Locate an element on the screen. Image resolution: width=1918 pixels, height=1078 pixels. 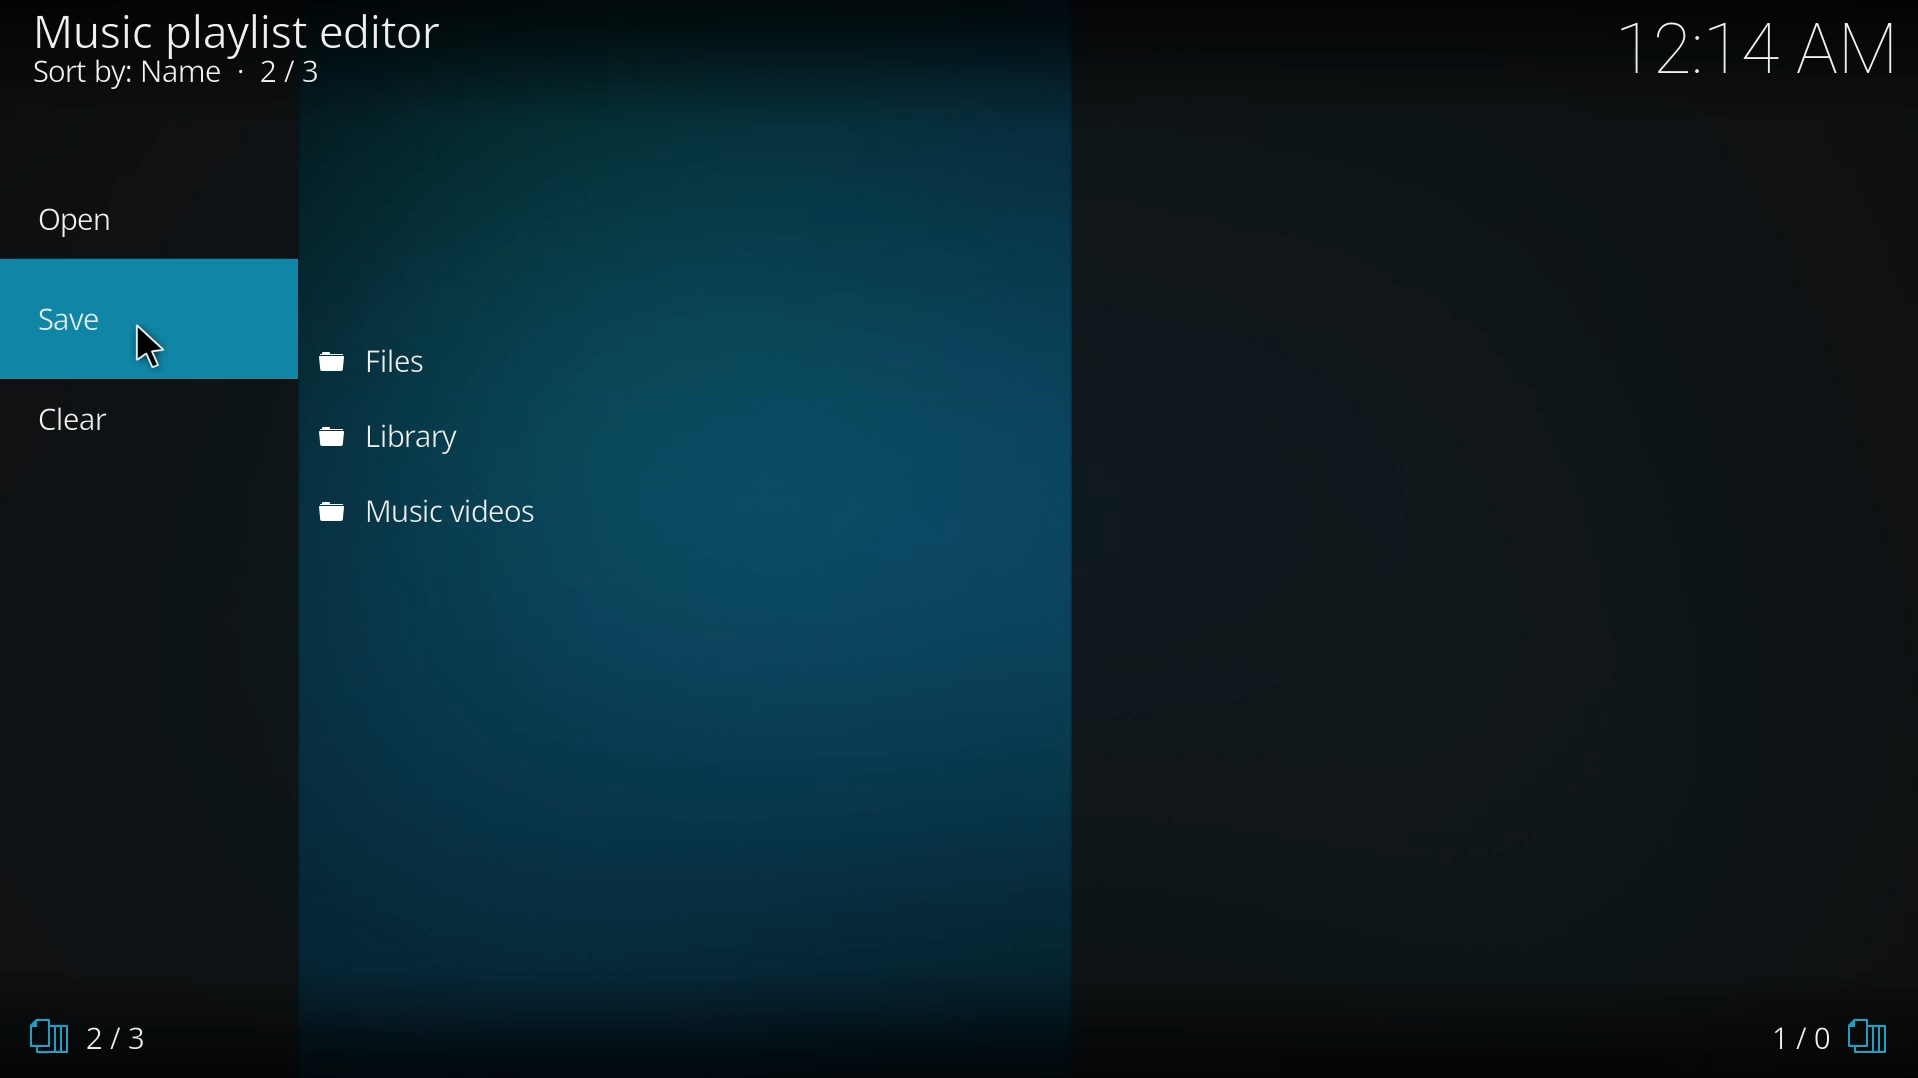
files is located at coordinates (369, 361).